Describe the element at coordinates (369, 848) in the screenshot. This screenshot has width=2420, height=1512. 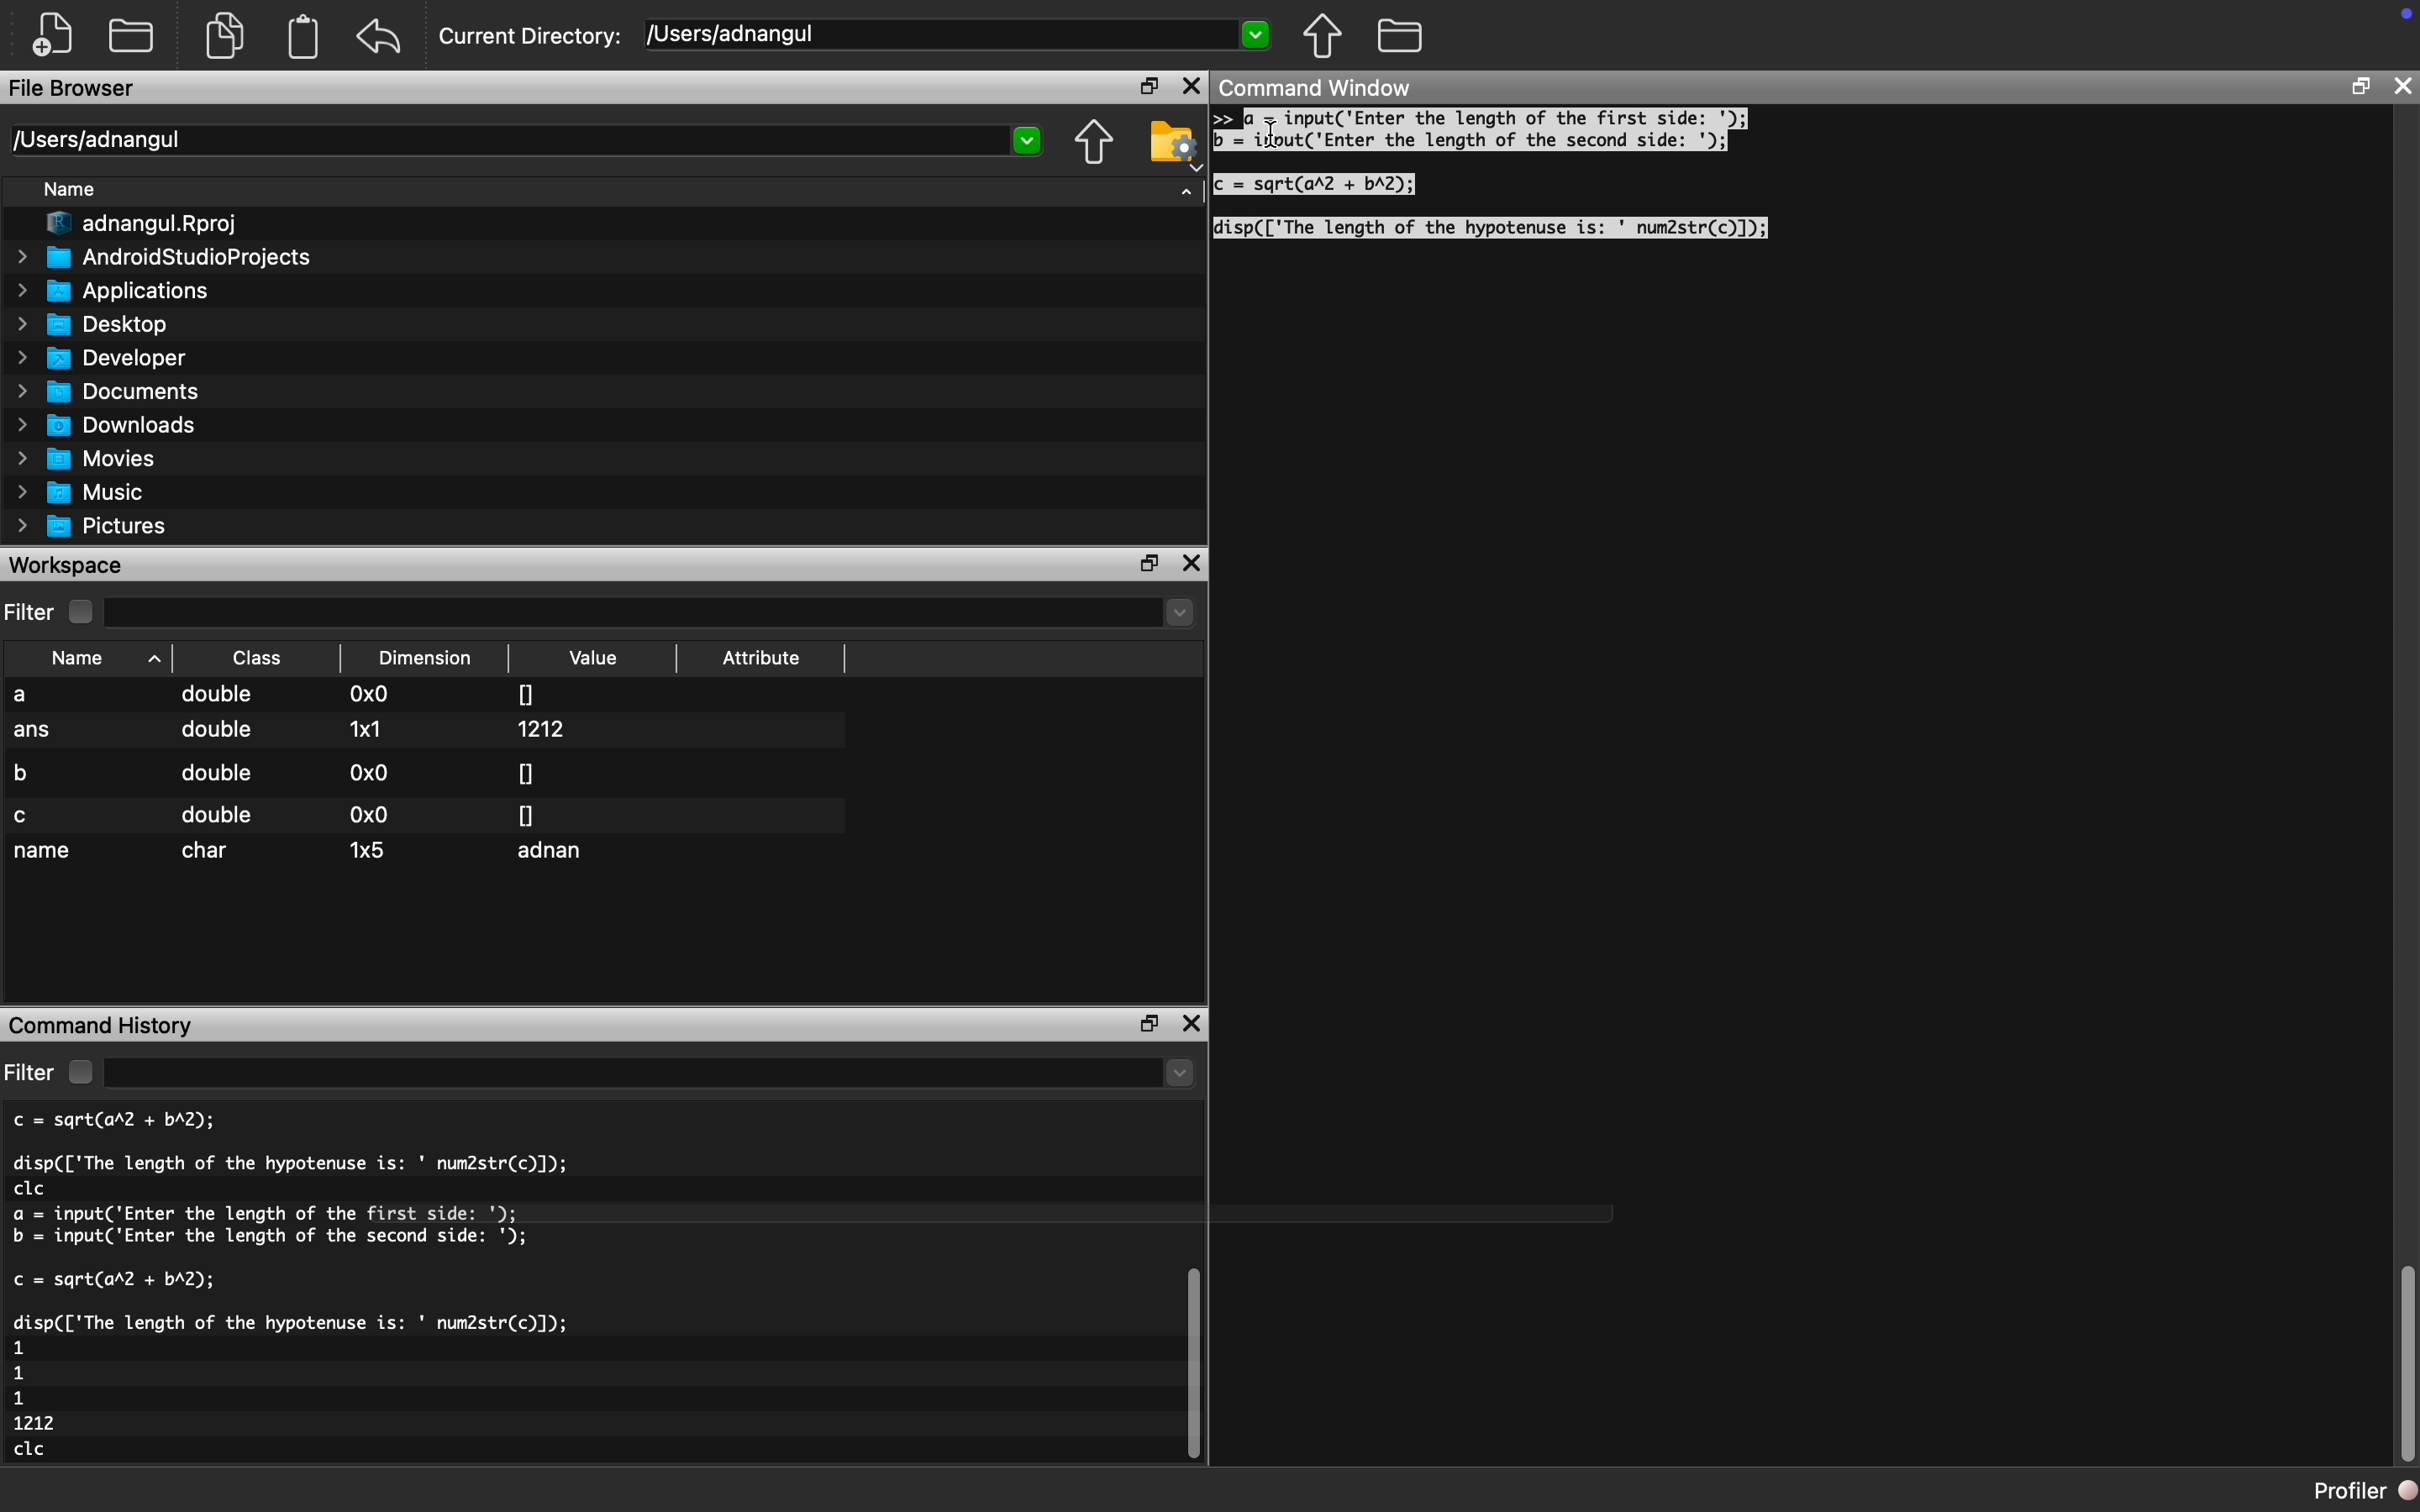
I see `1x5` at that location.